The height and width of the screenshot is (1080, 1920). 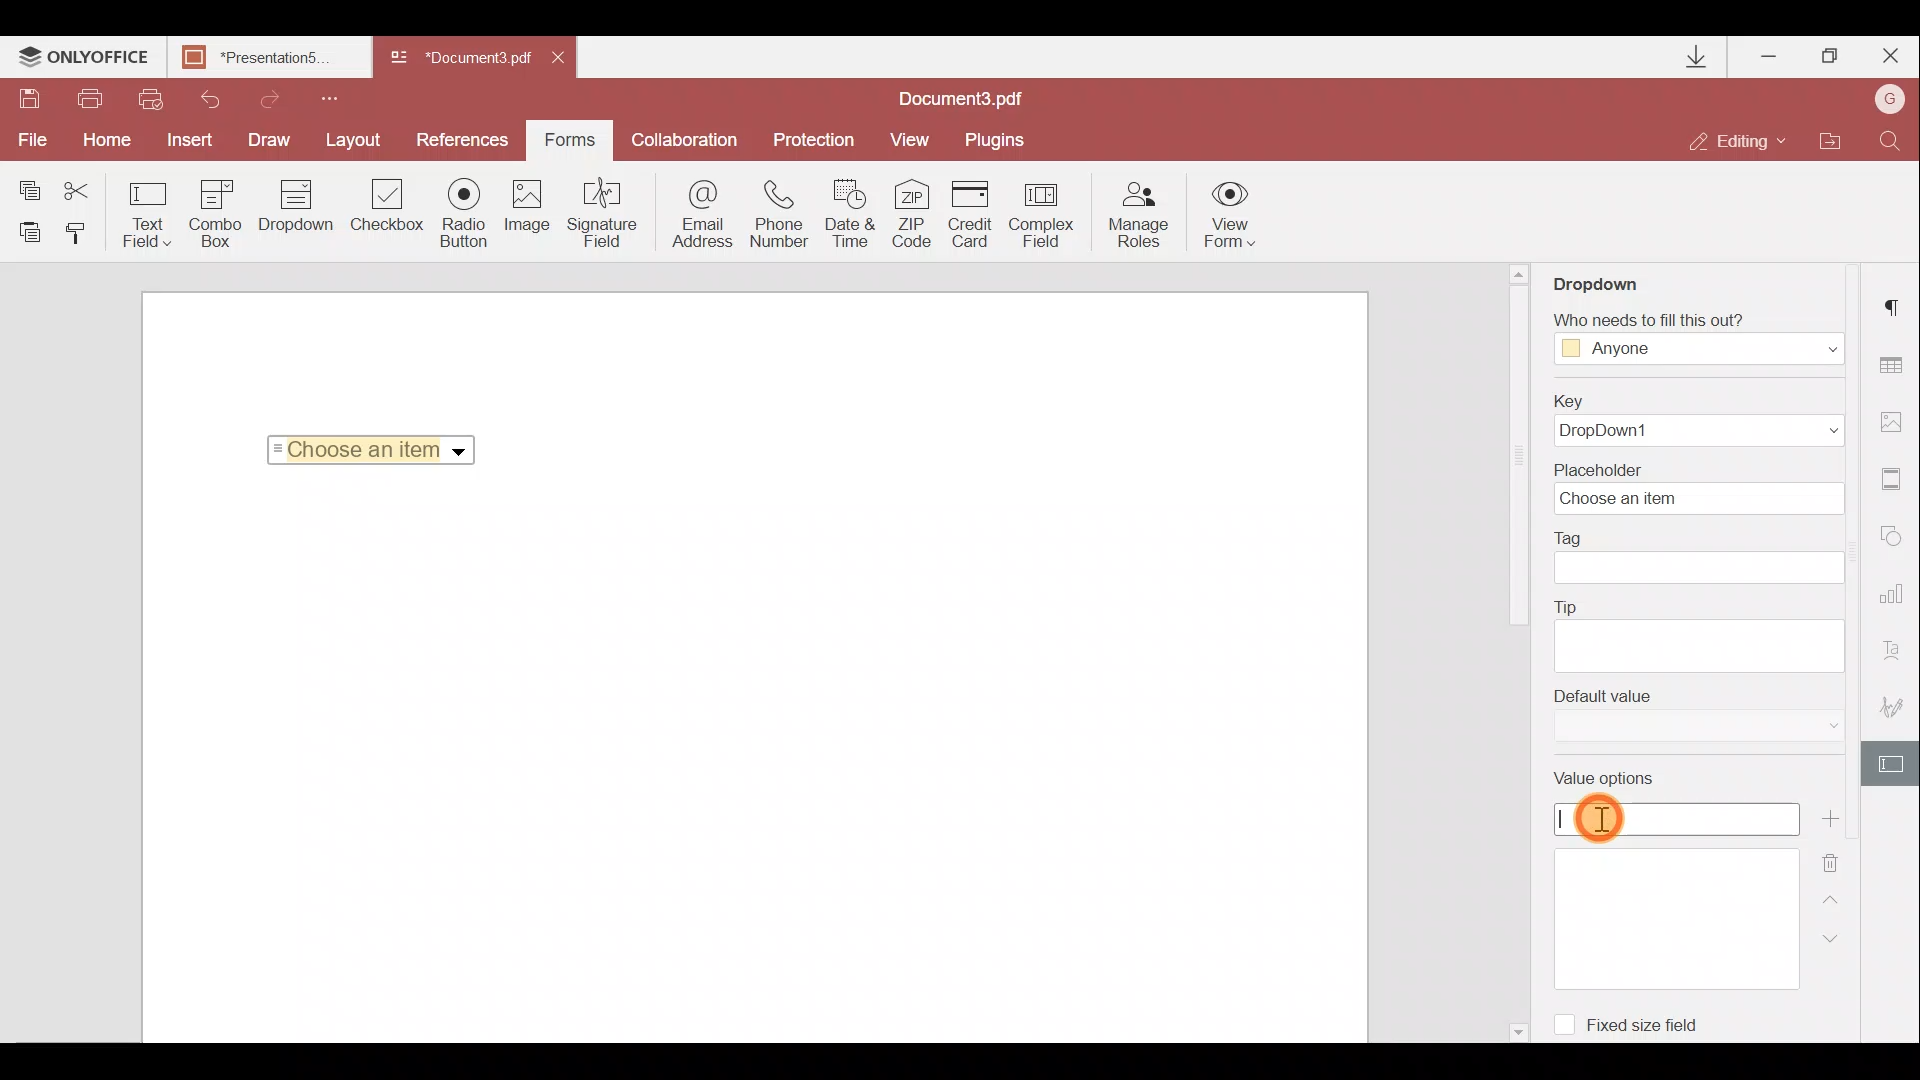 What do you see at coordinates (1896, 301) in the screenshot?
I see `Paragraph settings` at bounding box center [1896, 301].